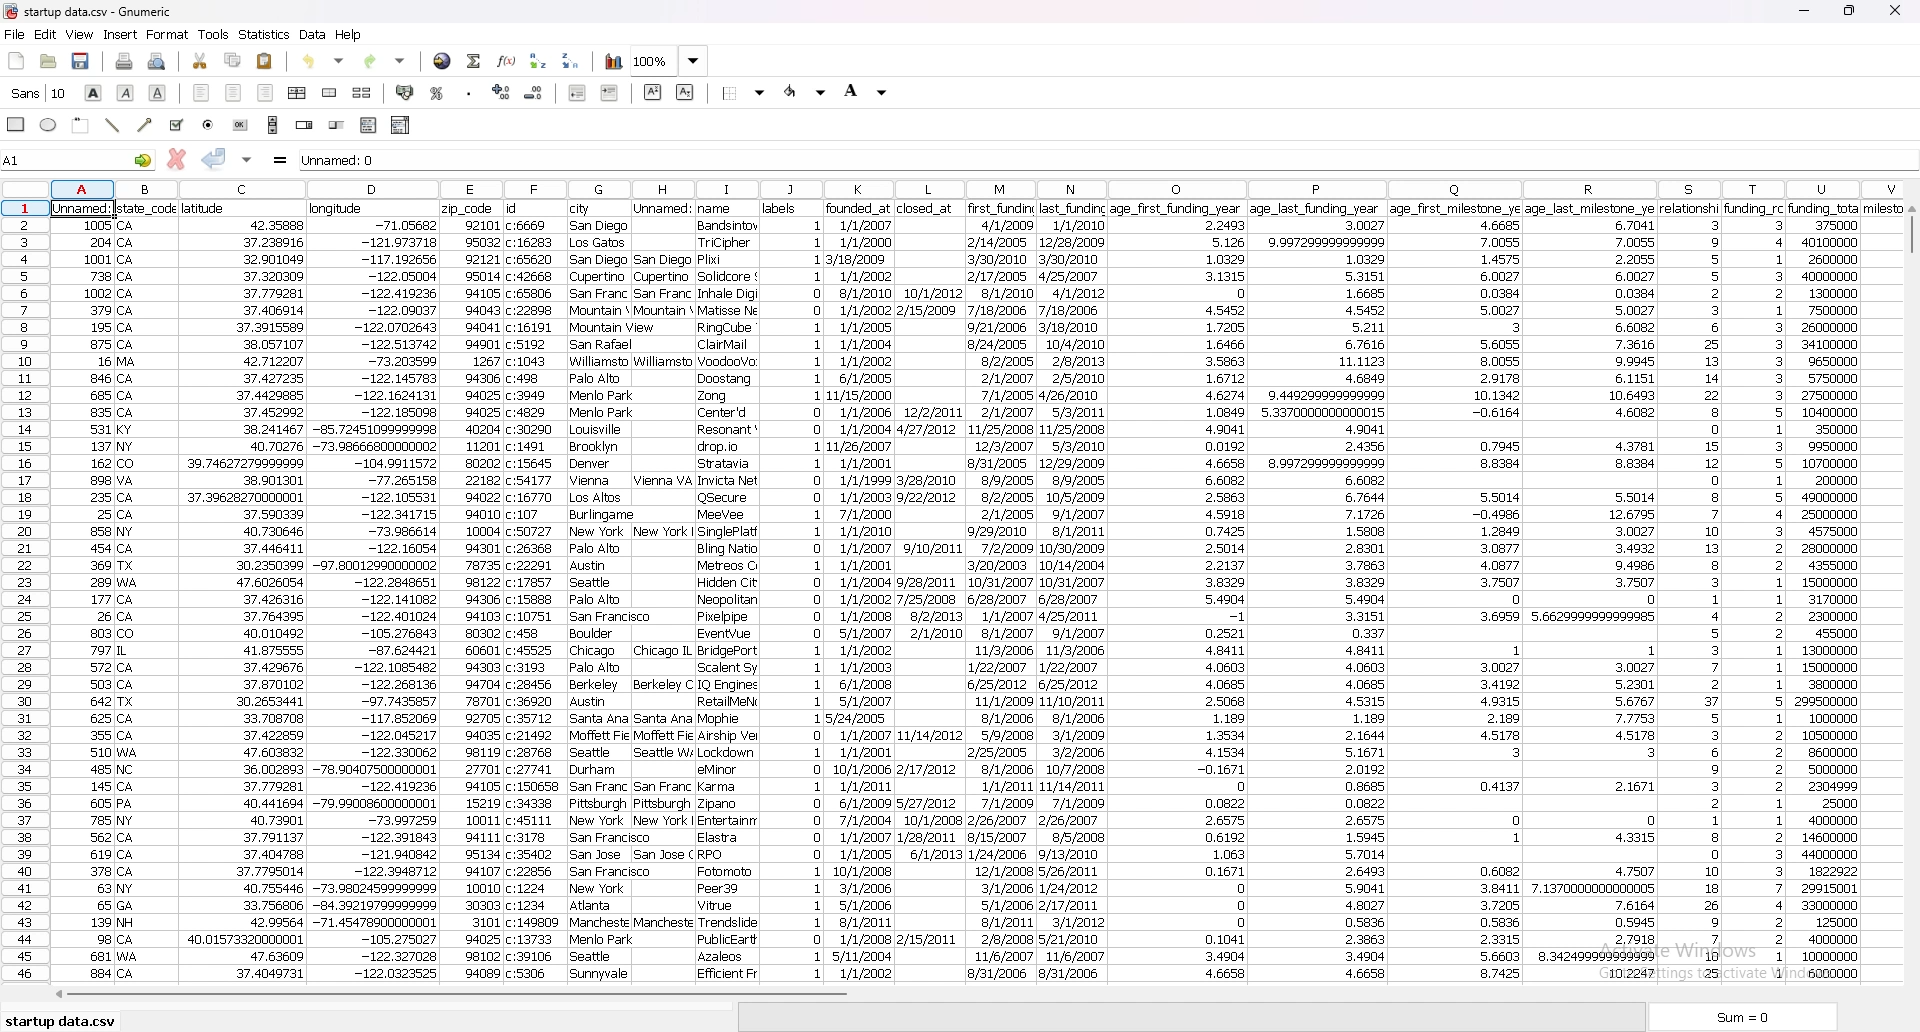 Image resolution: width=1920 pixels, height=1032 pixels. Describe the element at coordinates (858, 593) in the screenshot. I see `data` at that location.